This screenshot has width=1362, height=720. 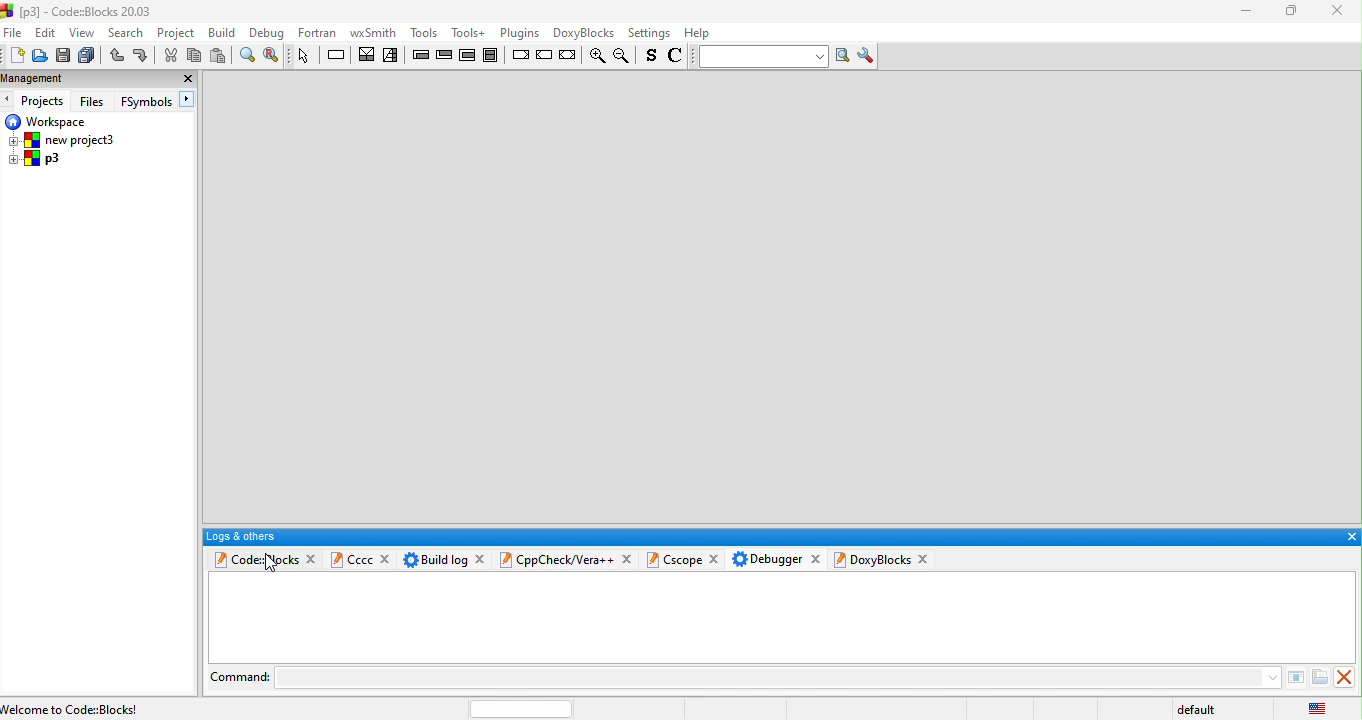 What do you see at coordinates (372, 32) in the screenshot?
I see `wxsmith` at bounding box center [372, 32].